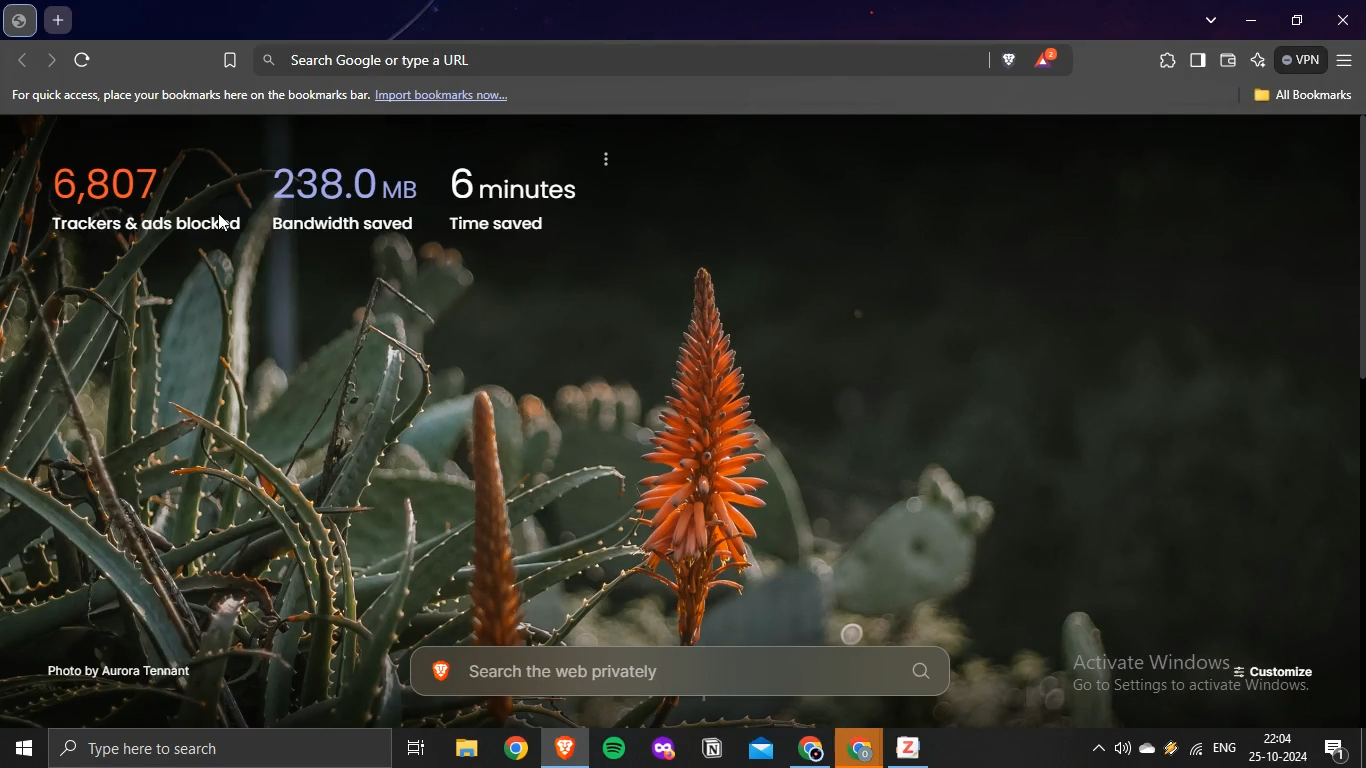 The height and width of the screenshot is (768, 1366). I want to click on brave rewards, so click(1046, 58).